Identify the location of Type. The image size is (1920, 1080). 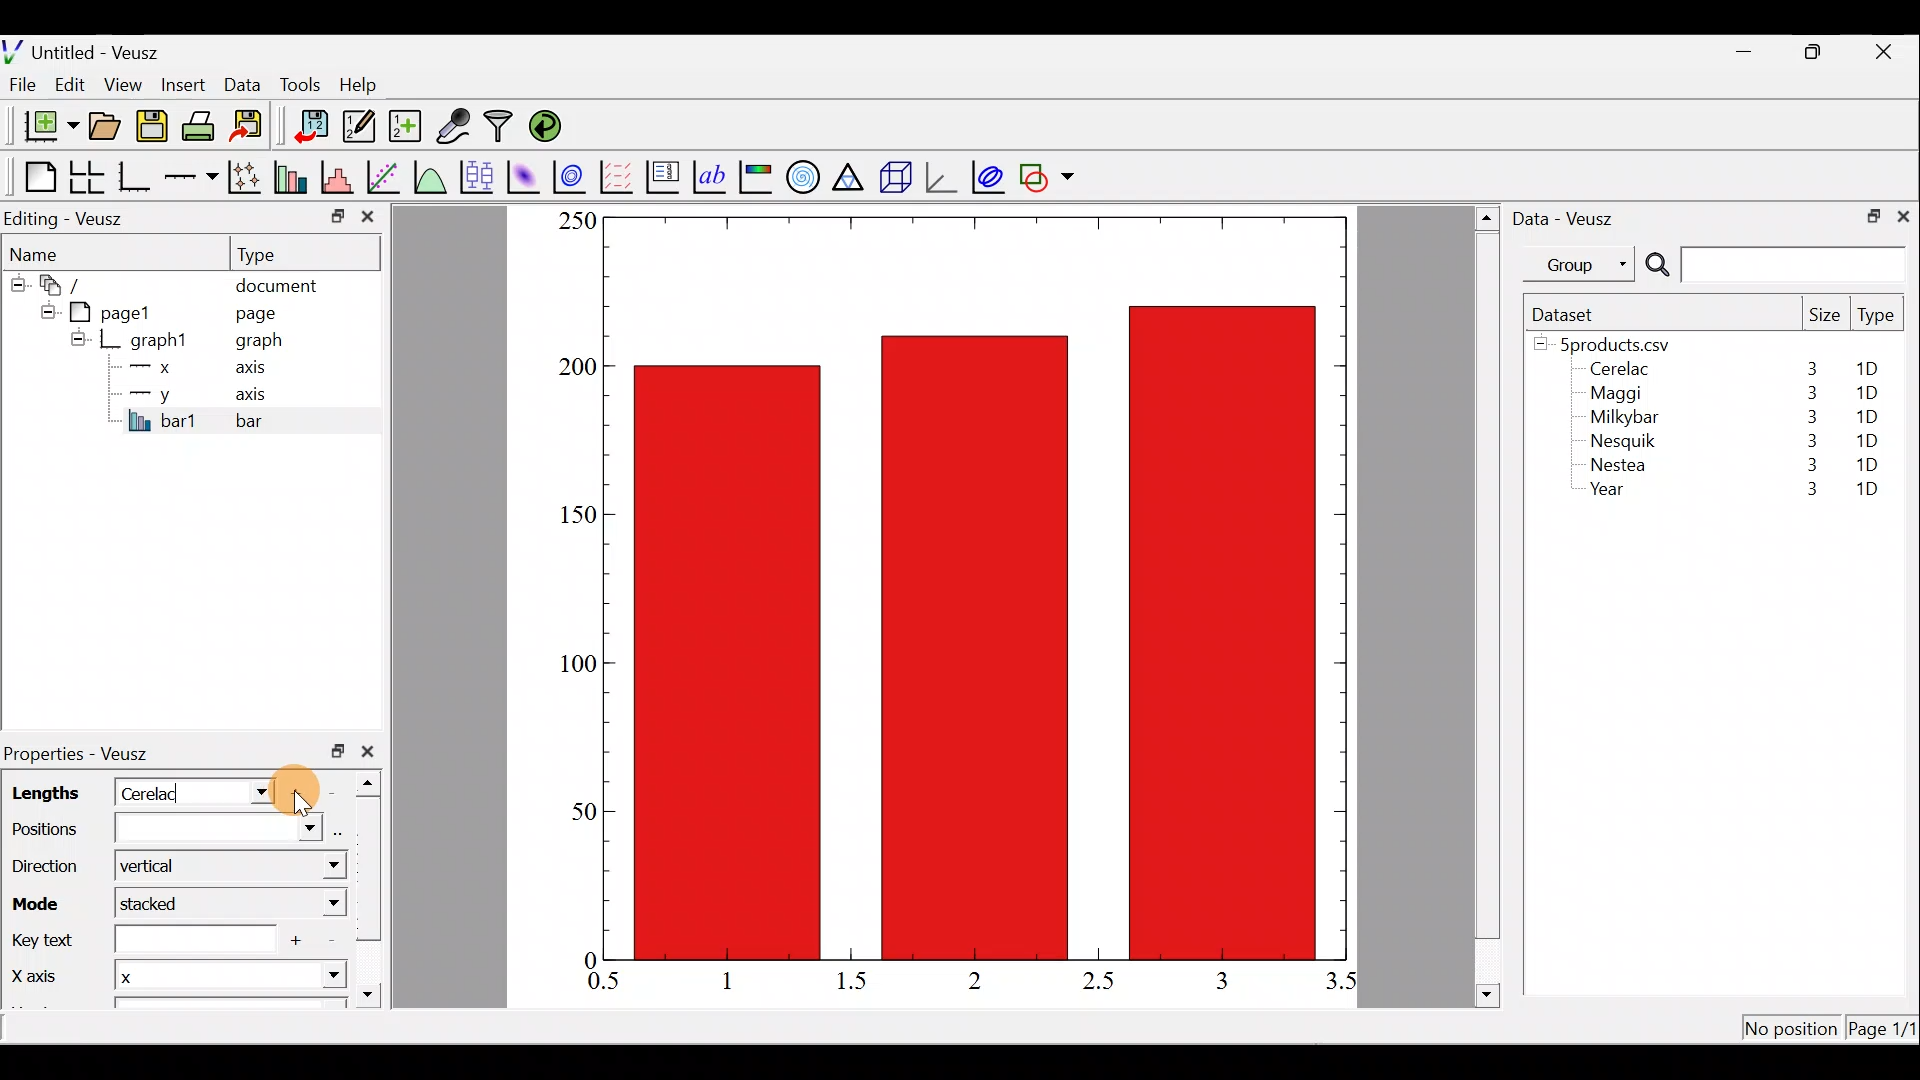
(1878, 320).